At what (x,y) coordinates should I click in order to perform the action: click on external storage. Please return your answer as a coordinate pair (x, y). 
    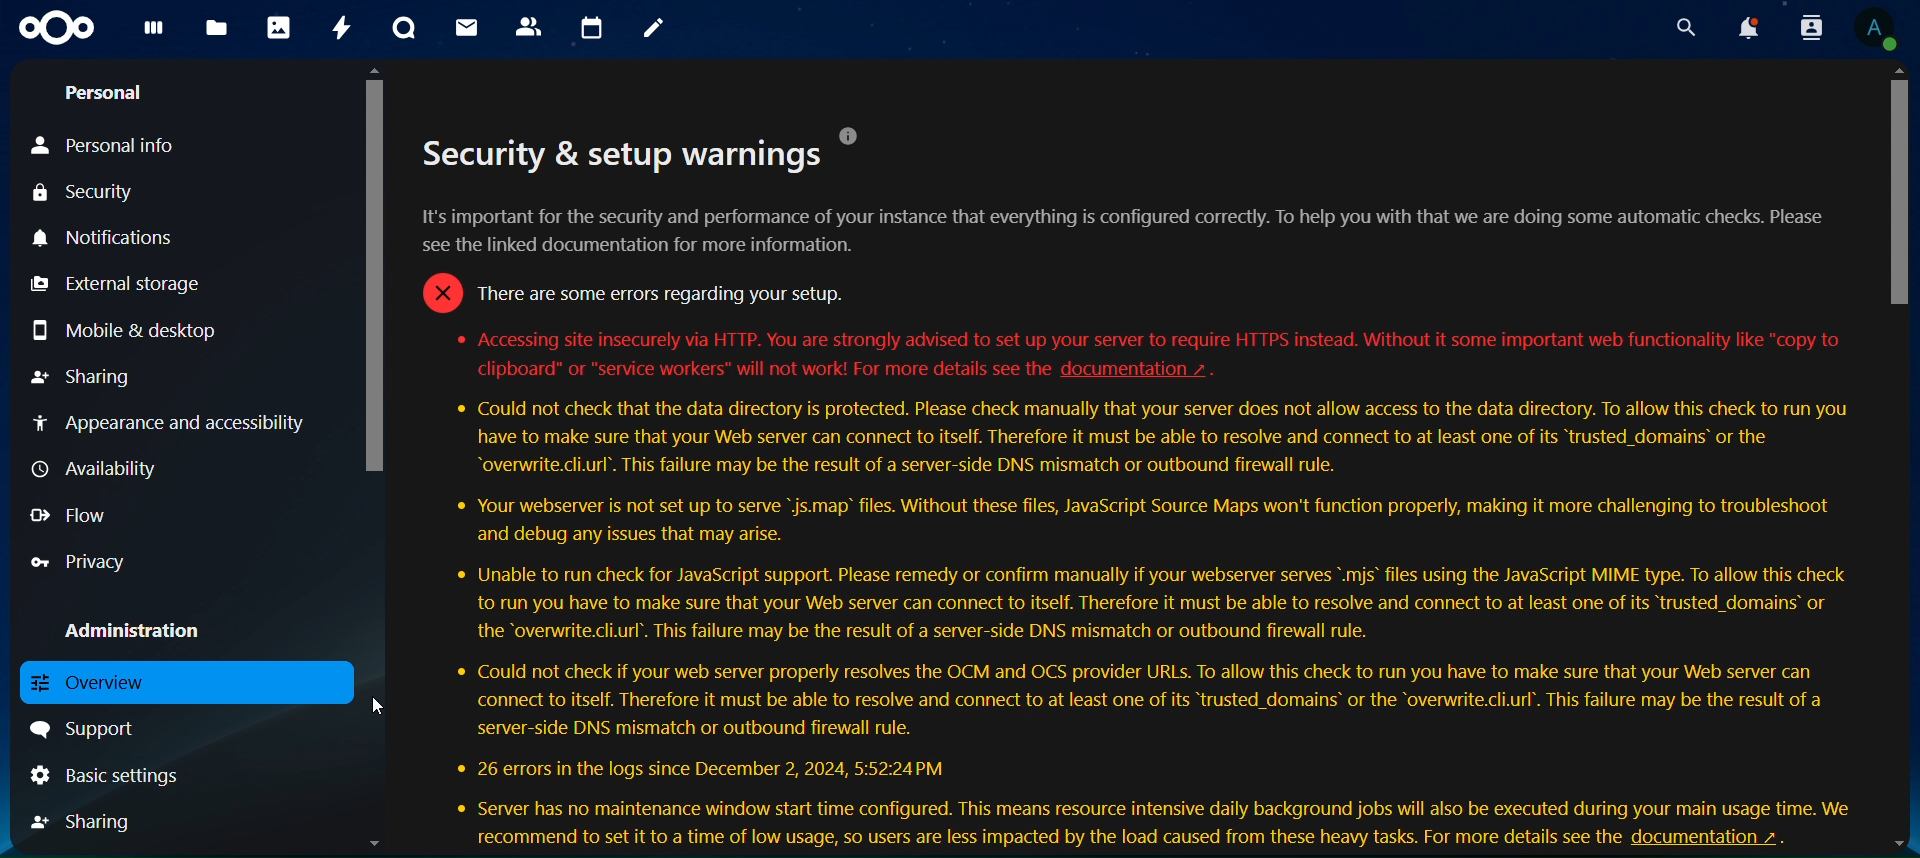
    Looking at the image, I should click on (114, 284).